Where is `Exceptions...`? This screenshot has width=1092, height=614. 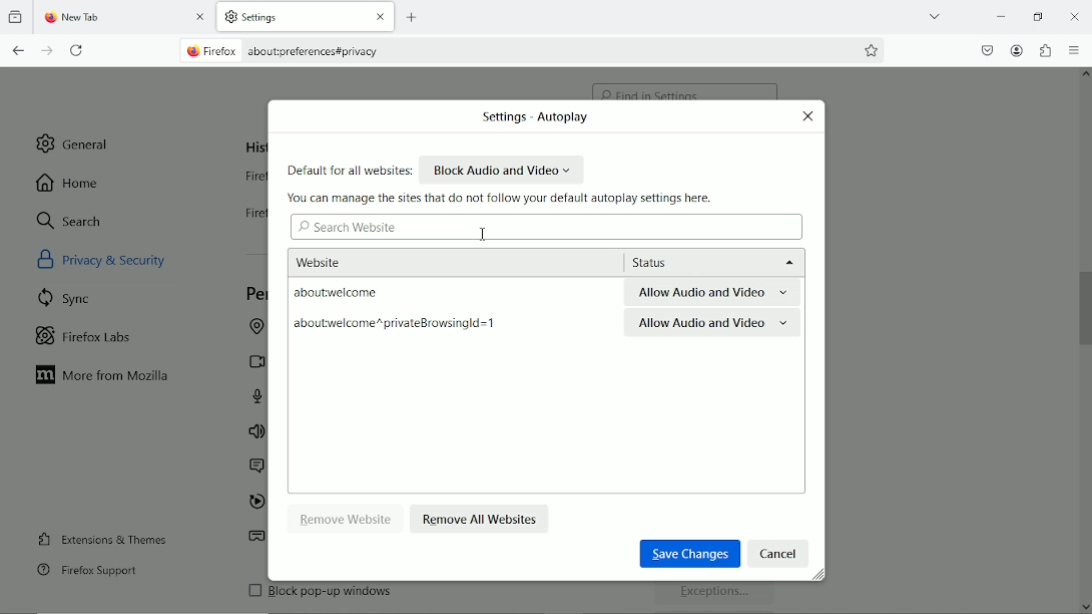 Exceptions... is located at coordinates (717, 595).